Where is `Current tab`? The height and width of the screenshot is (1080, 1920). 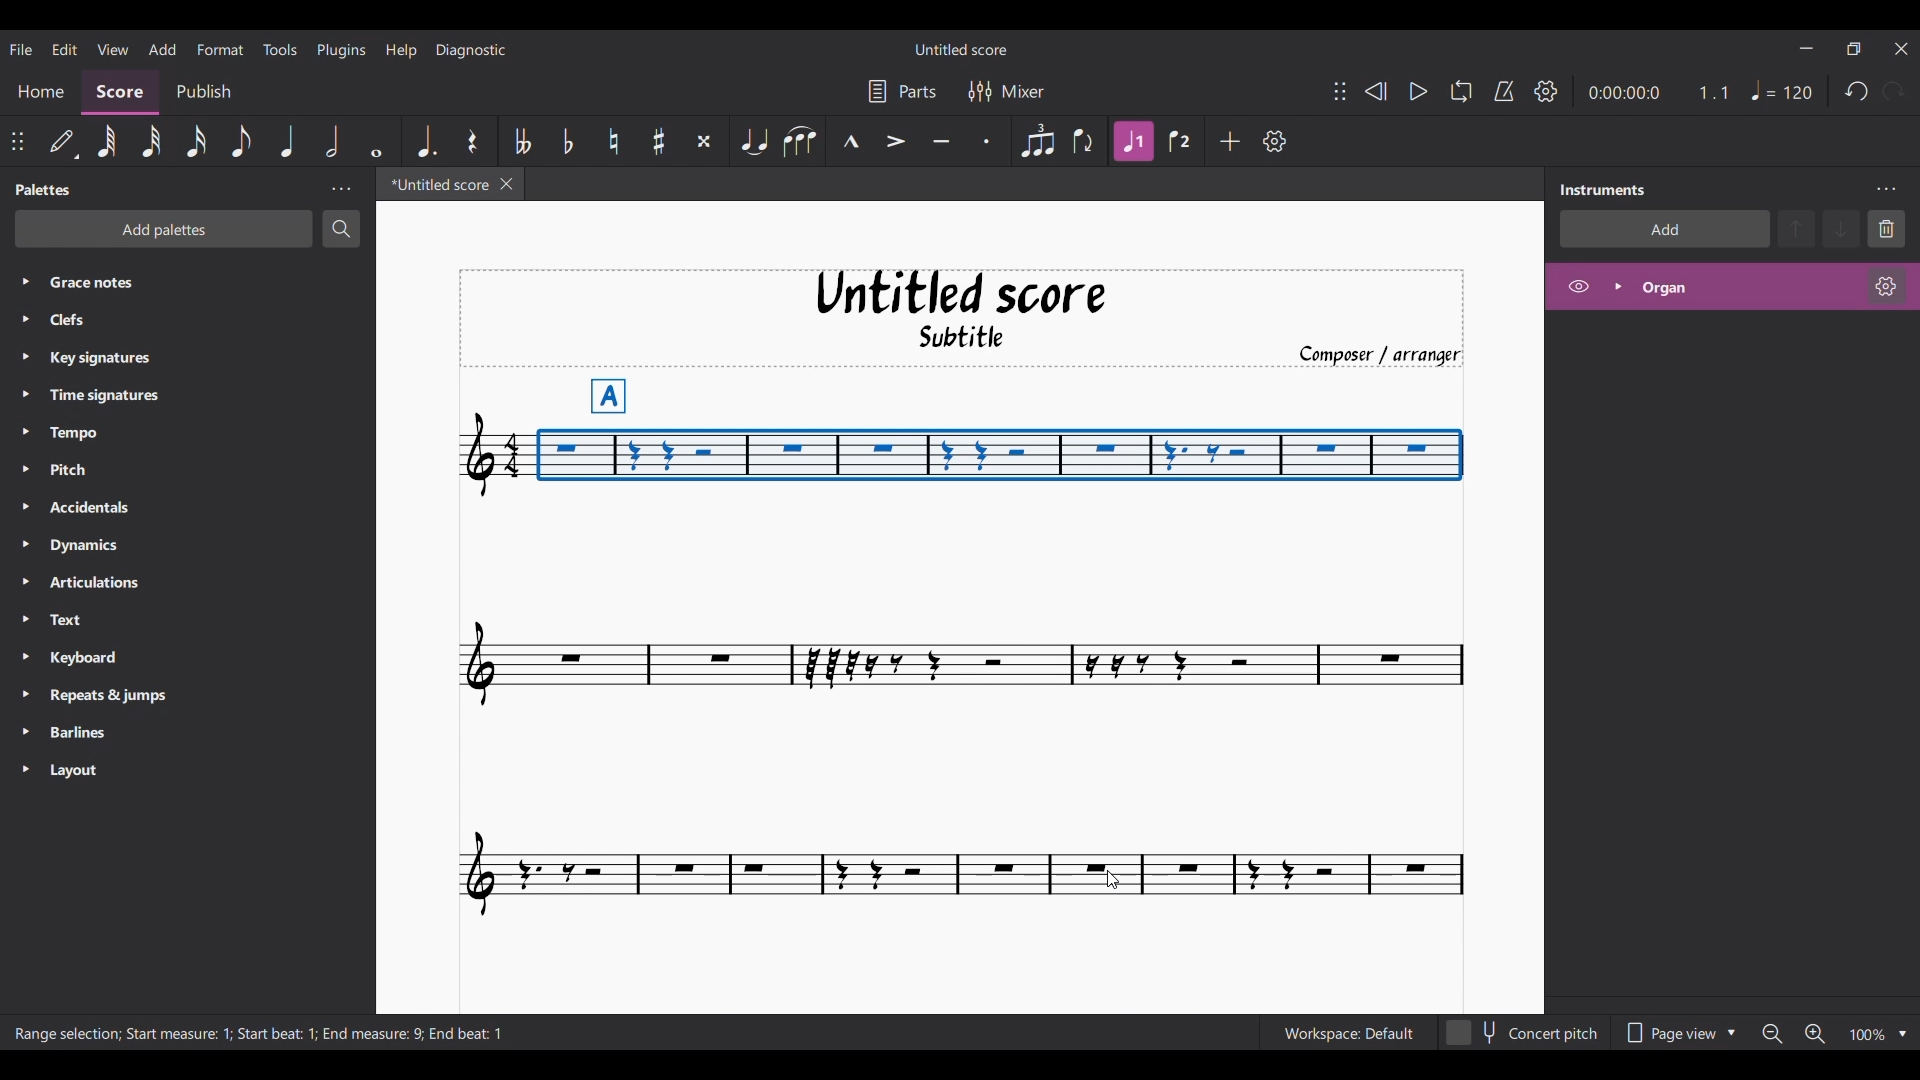
Current tab is located at coordinates (434, 184).